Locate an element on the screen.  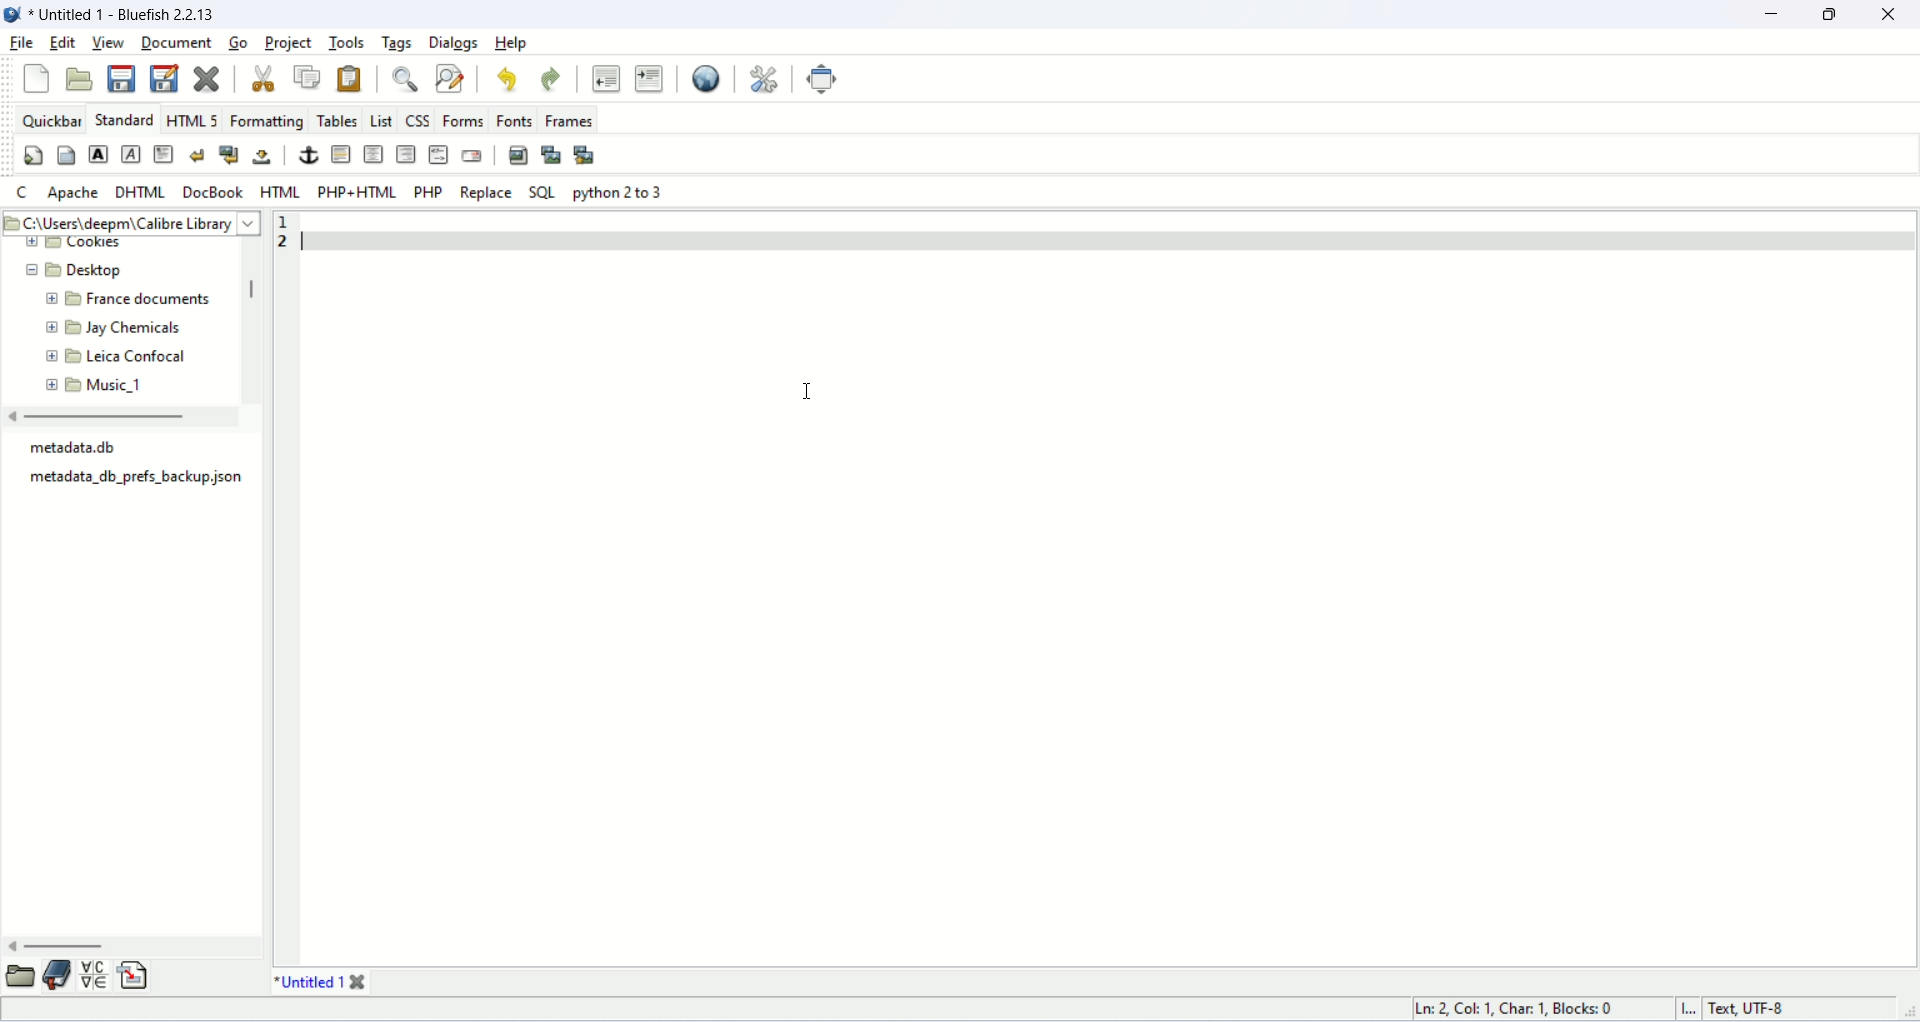
close is located at coordinates (359, 983).